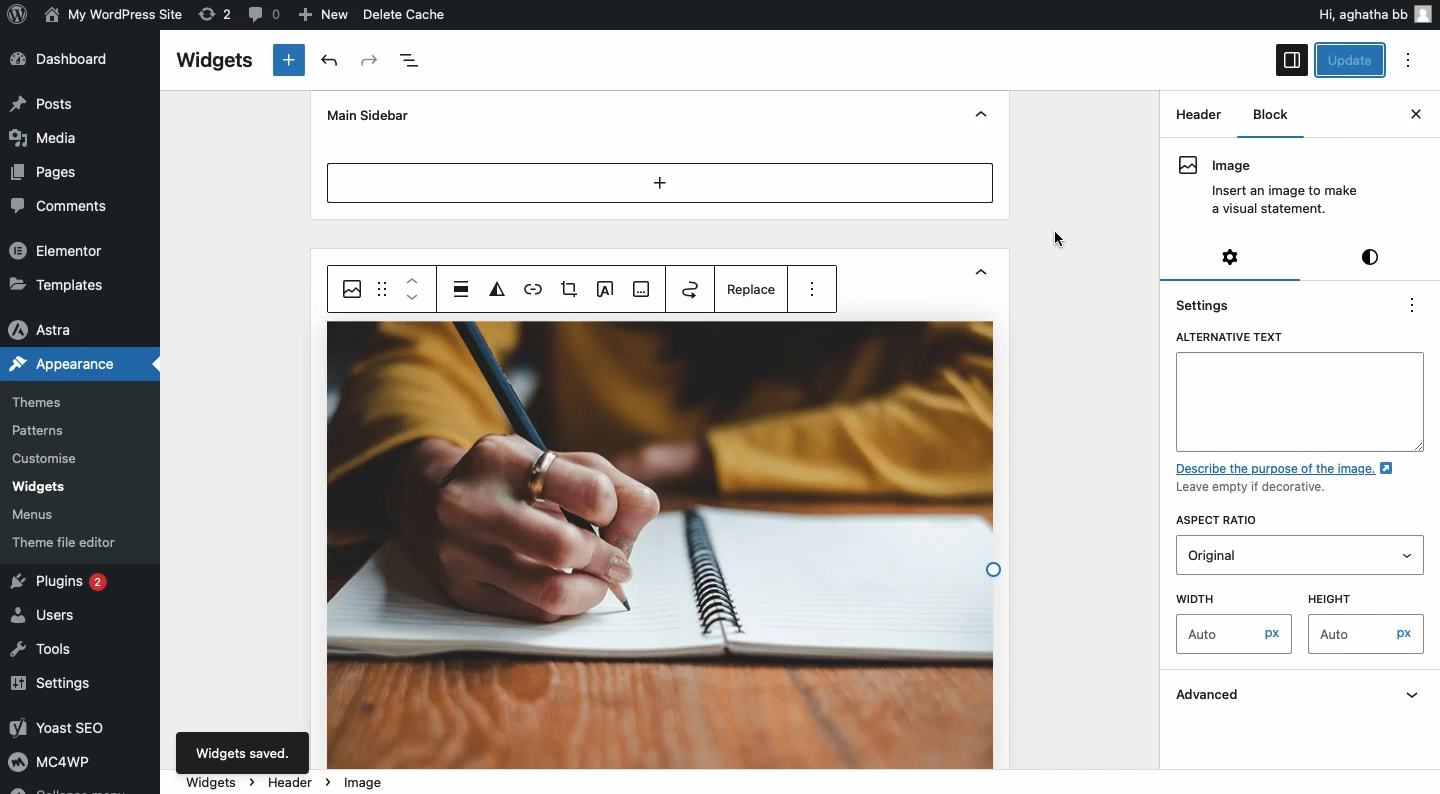  What do you see at coordinates (1235, 636) in the screenshot?
I see `Auto px` at bounding box center [1235, 636].